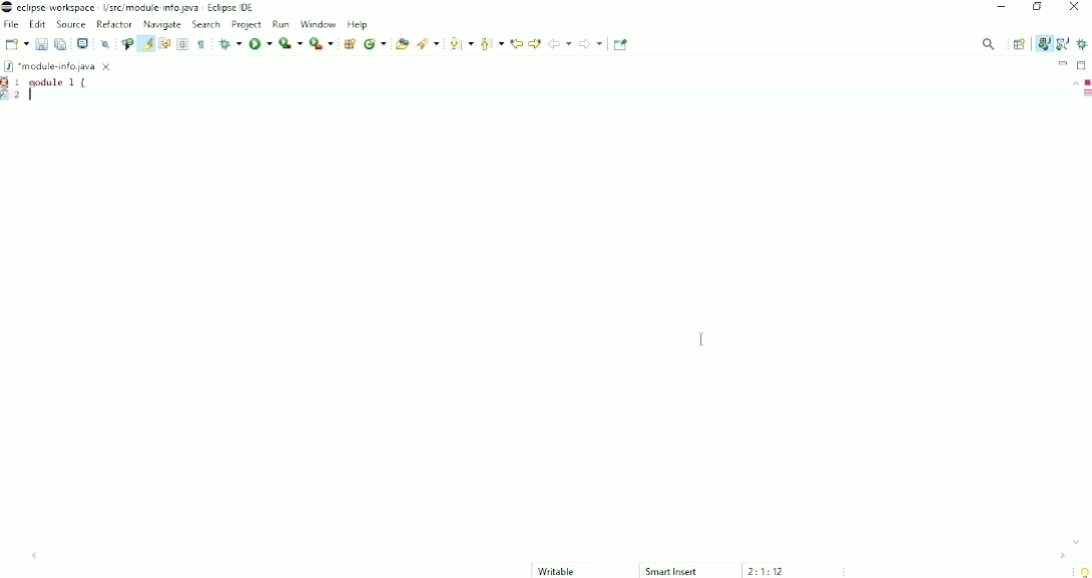  I want to click on Previous annotation, so click(491, 44).